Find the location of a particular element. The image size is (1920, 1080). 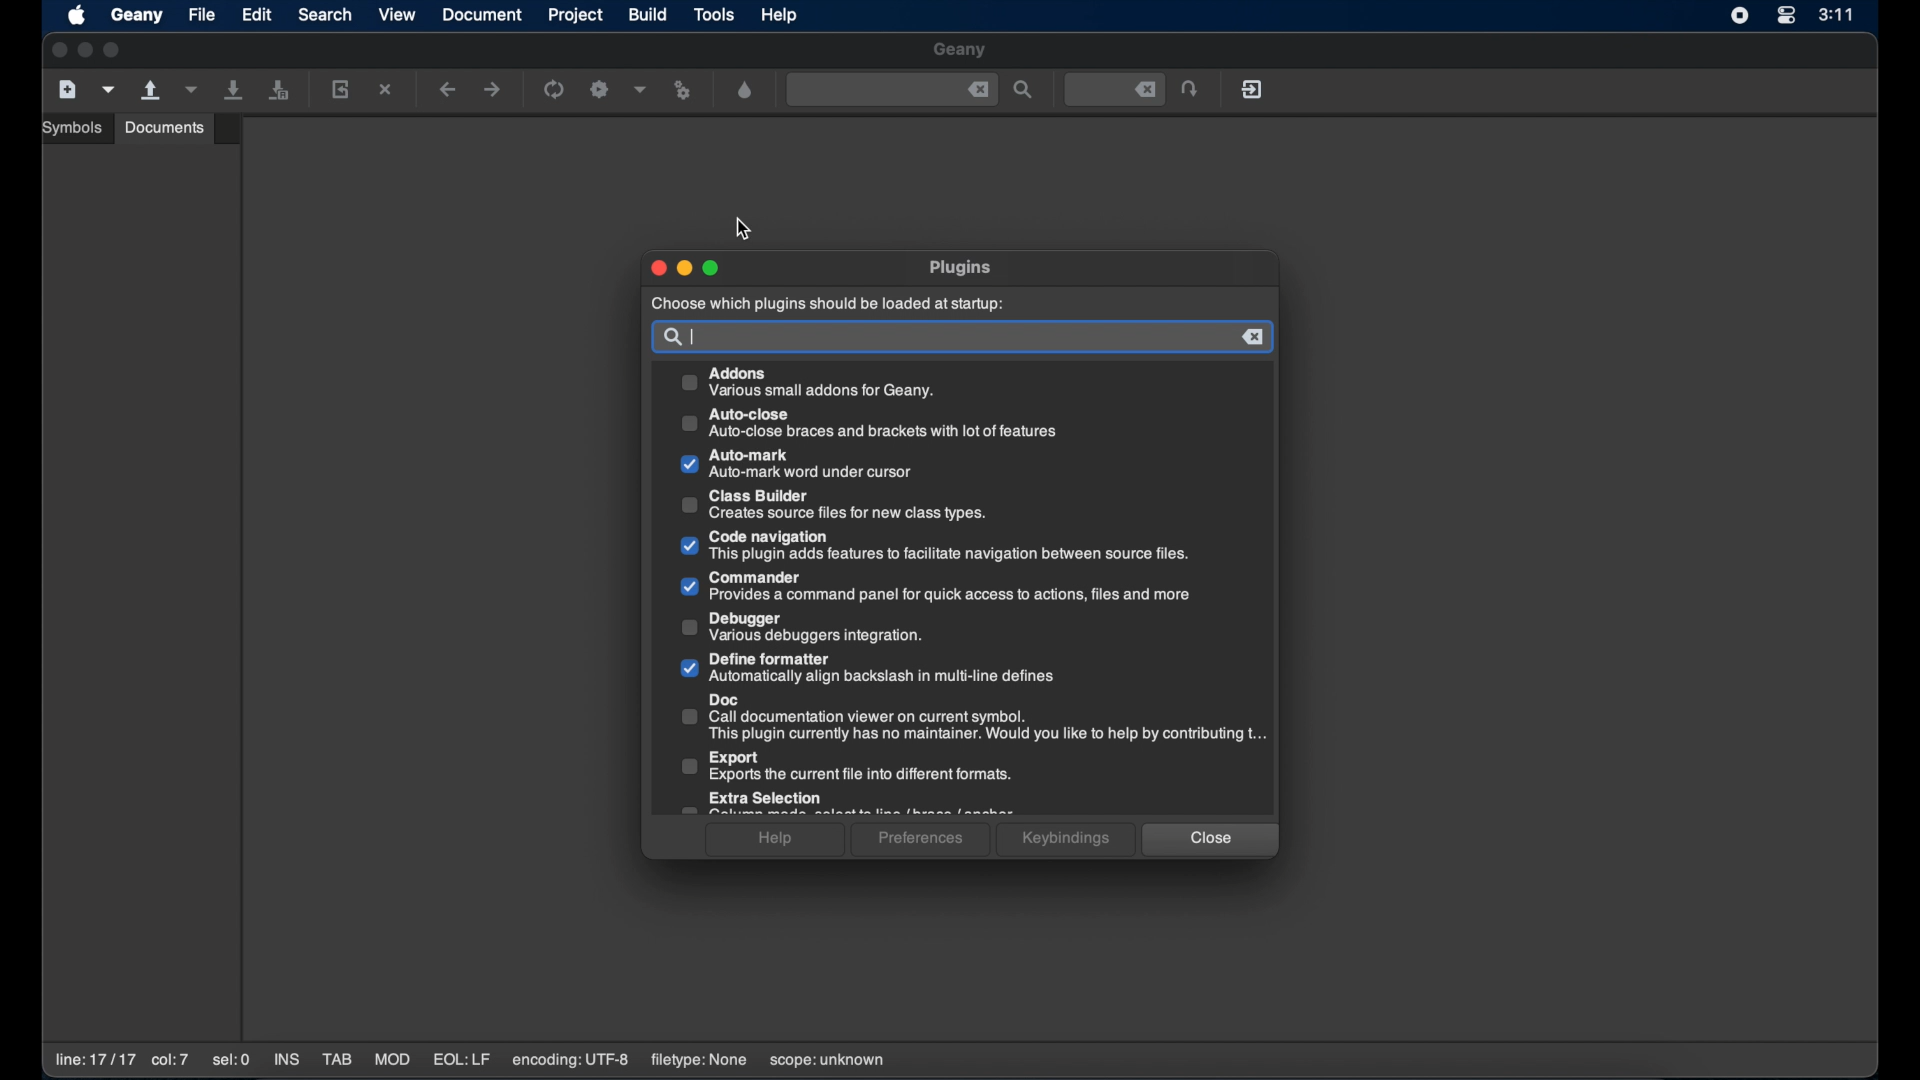

search bar is located at coordinates (961, 335).